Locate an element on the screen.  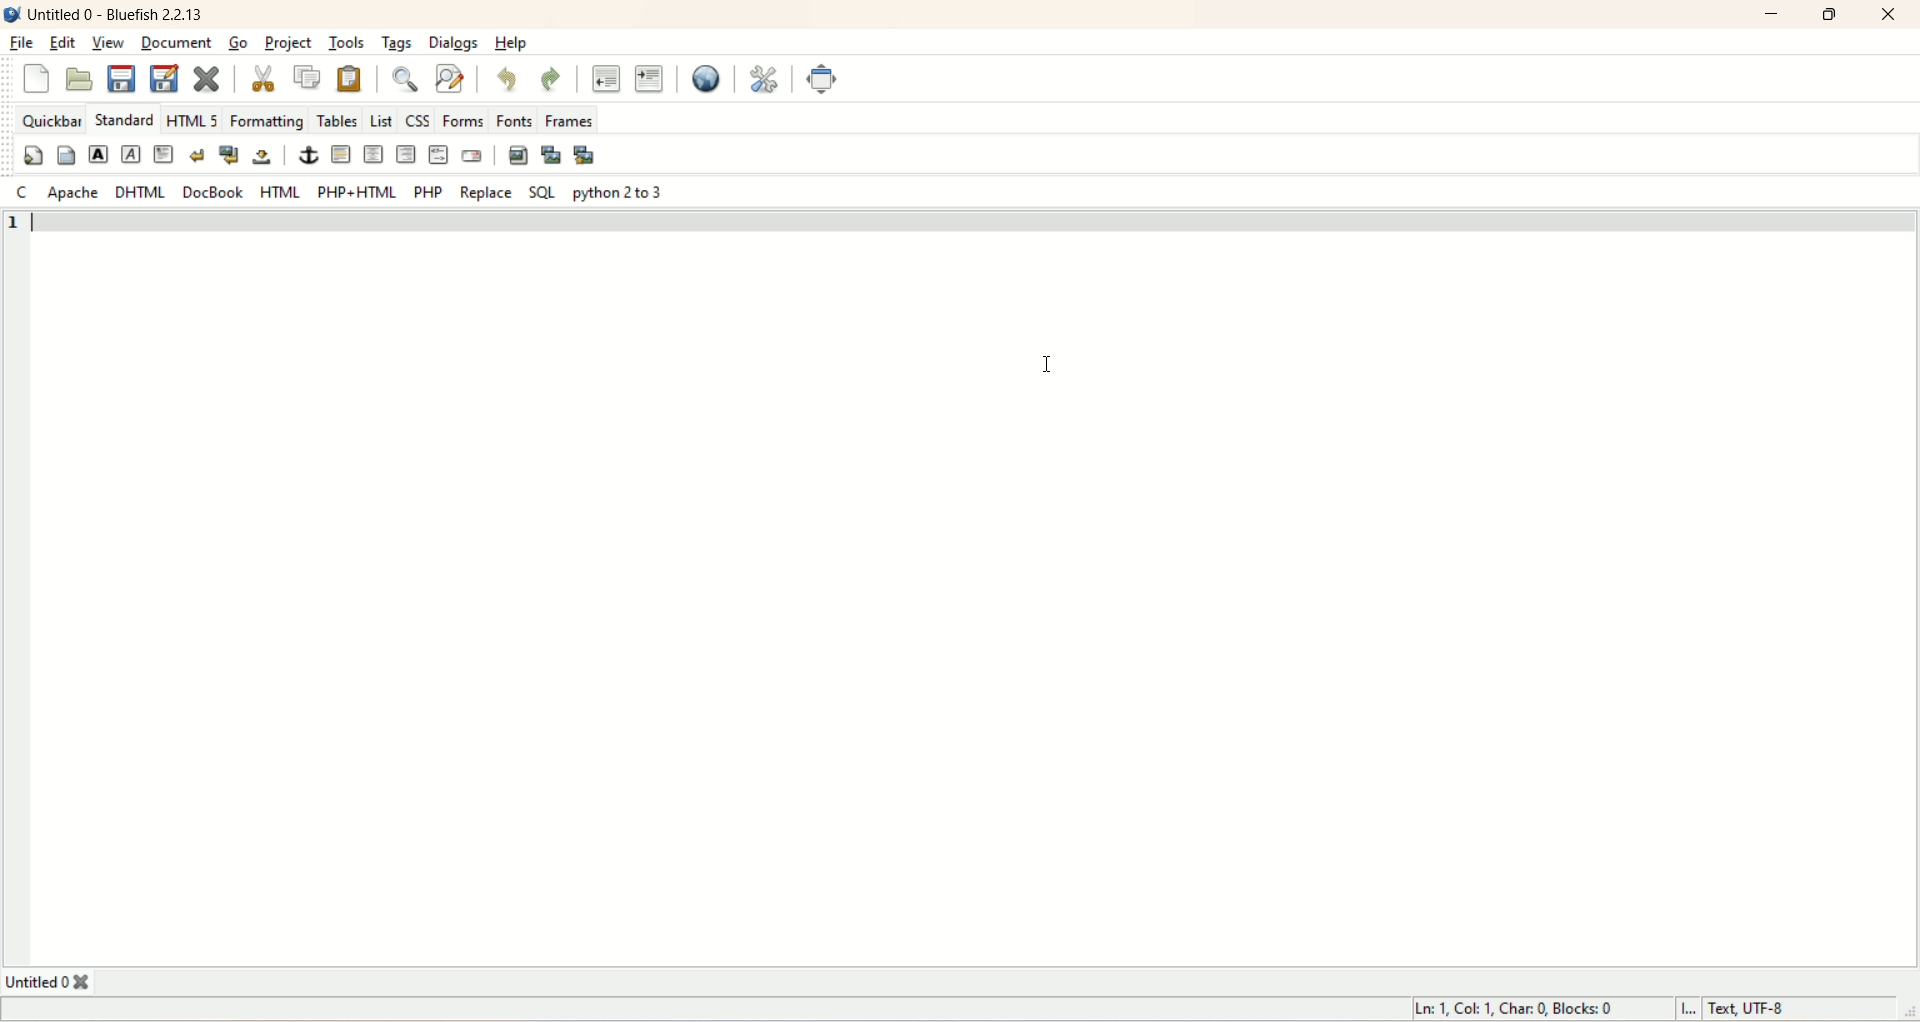
forms is located at coordinates (462, 119).